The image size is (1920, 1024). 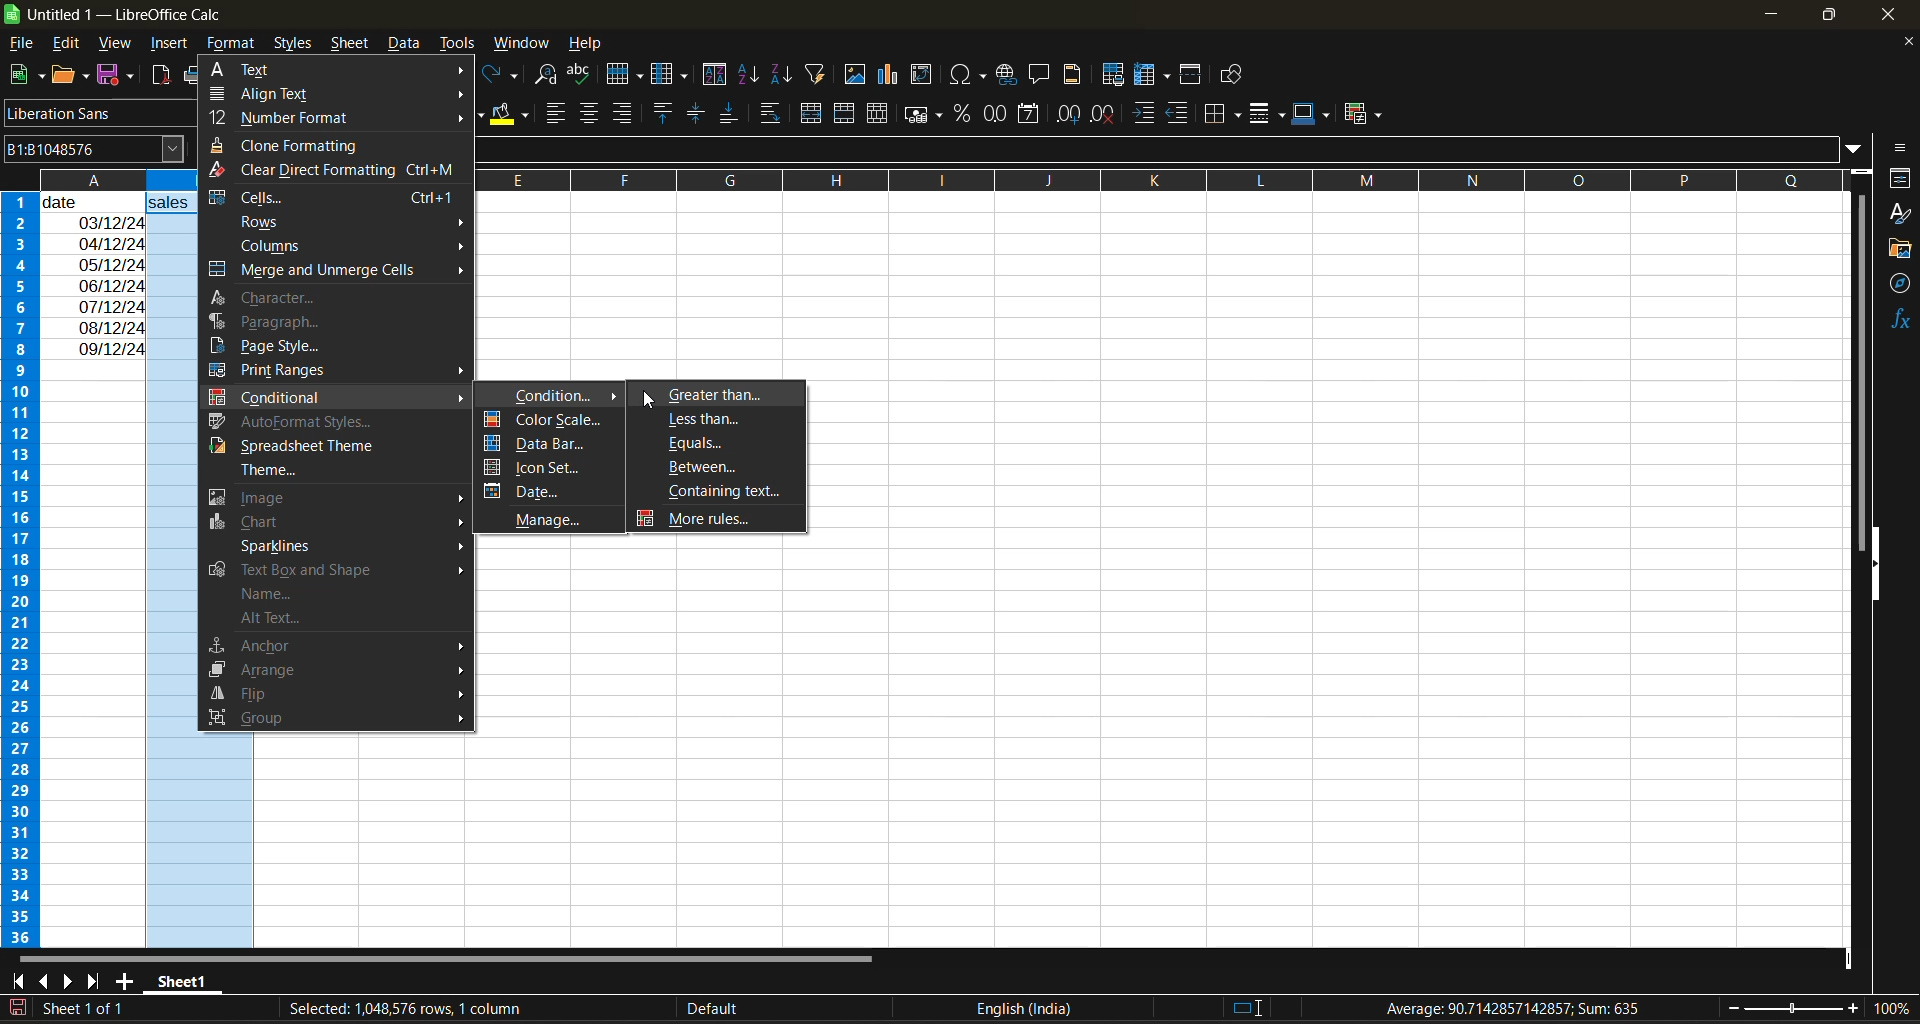 I want to click on column, so click(x=673, y=75).